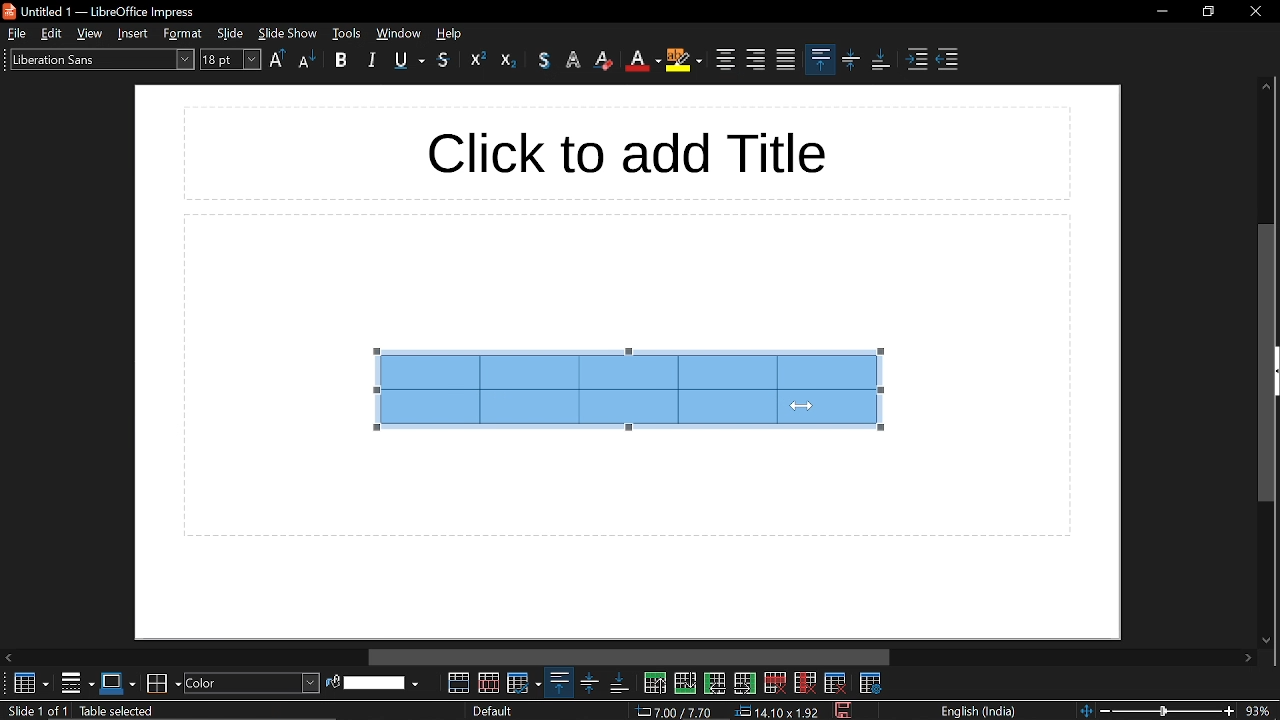  Describe the element at coordinates (1107, 710) in the screenshot. I see `zoom out` at that location.